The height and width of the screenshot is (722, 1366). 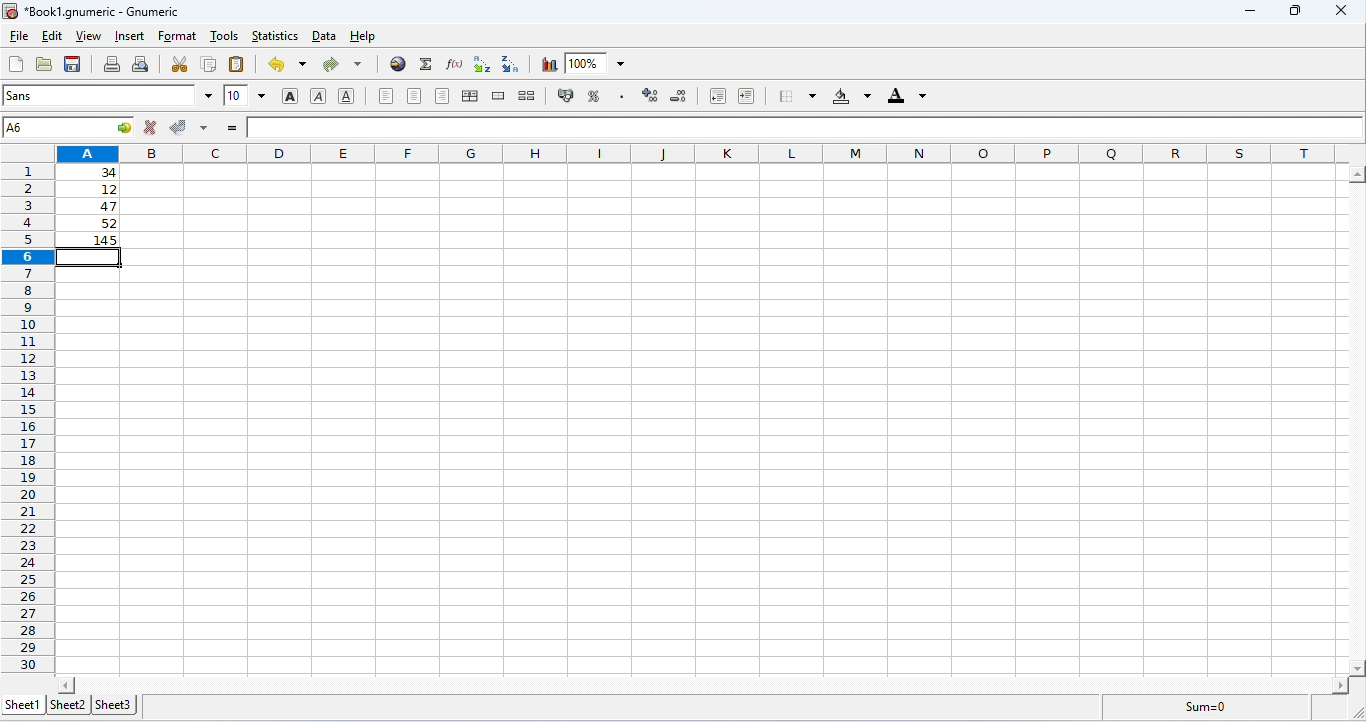 What do you see at coordinates (1298, 11) in the screenshot?
I see `maximize` at bounding box center [1298, 11].